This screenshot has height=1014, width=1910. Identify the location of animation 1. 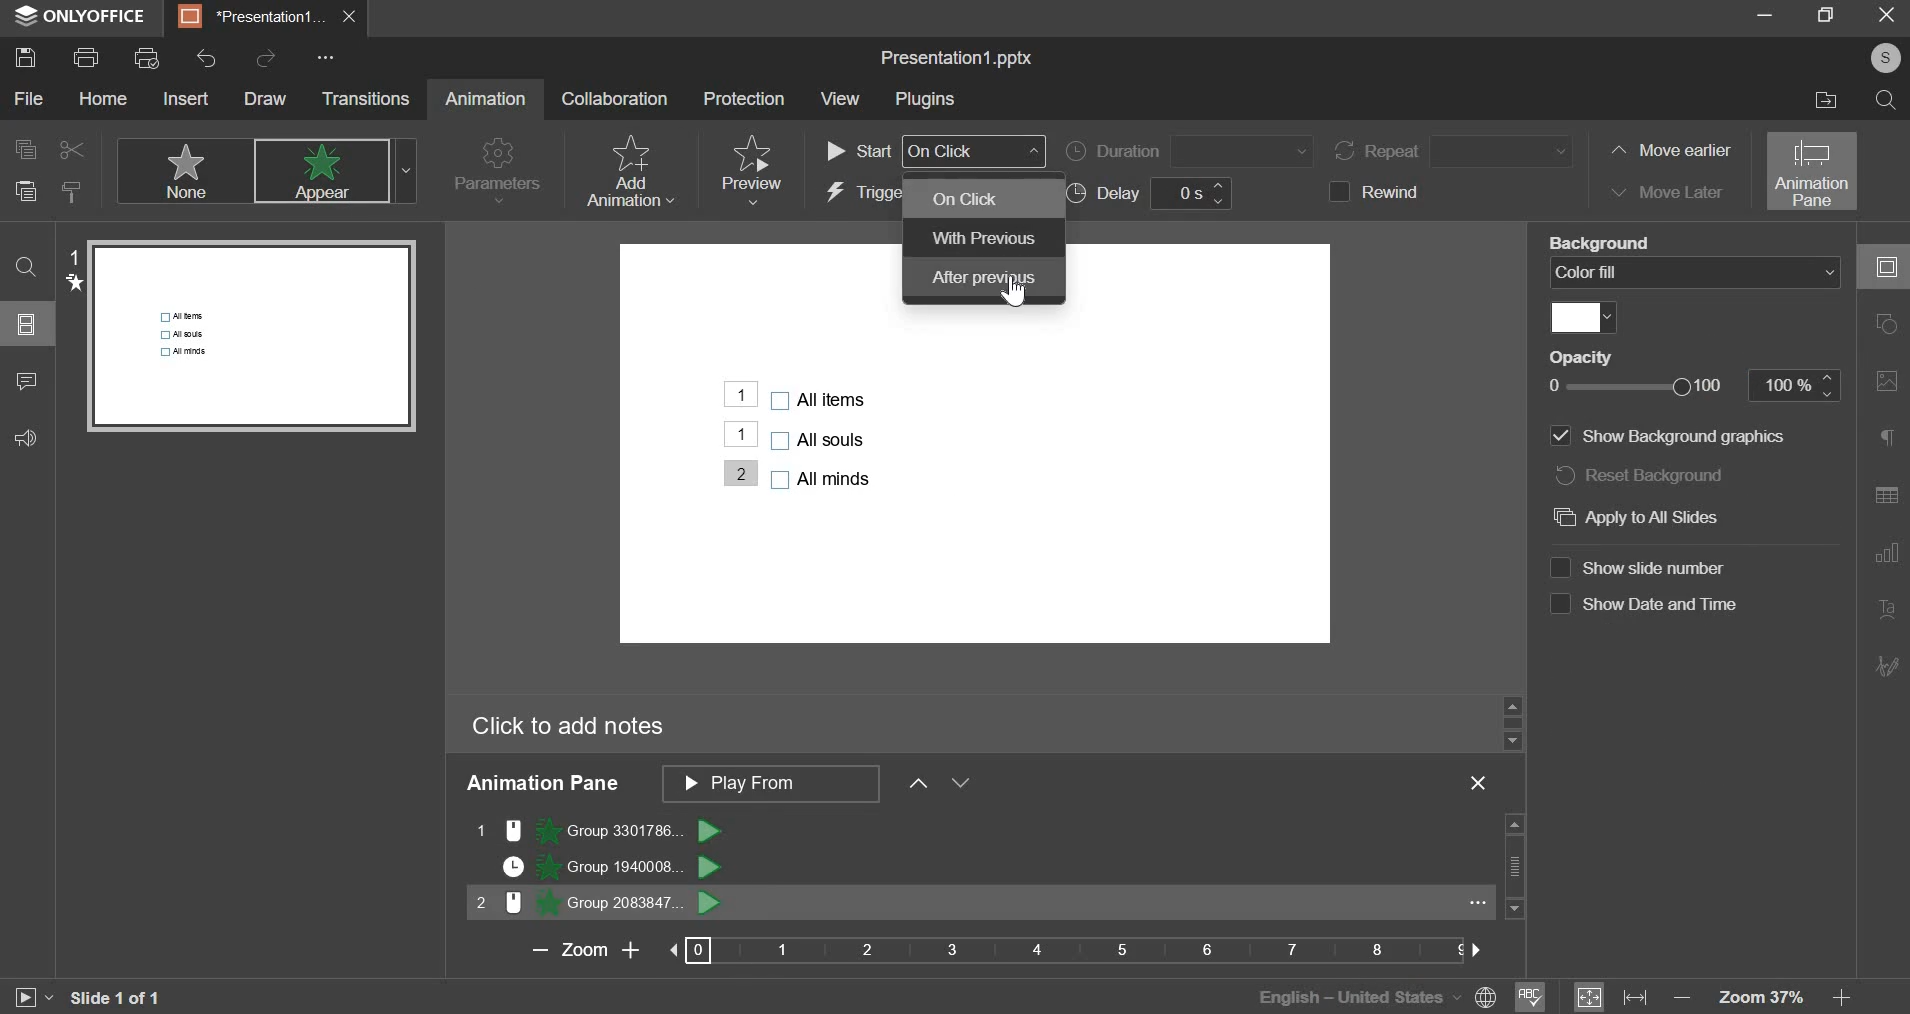
(597, 830).